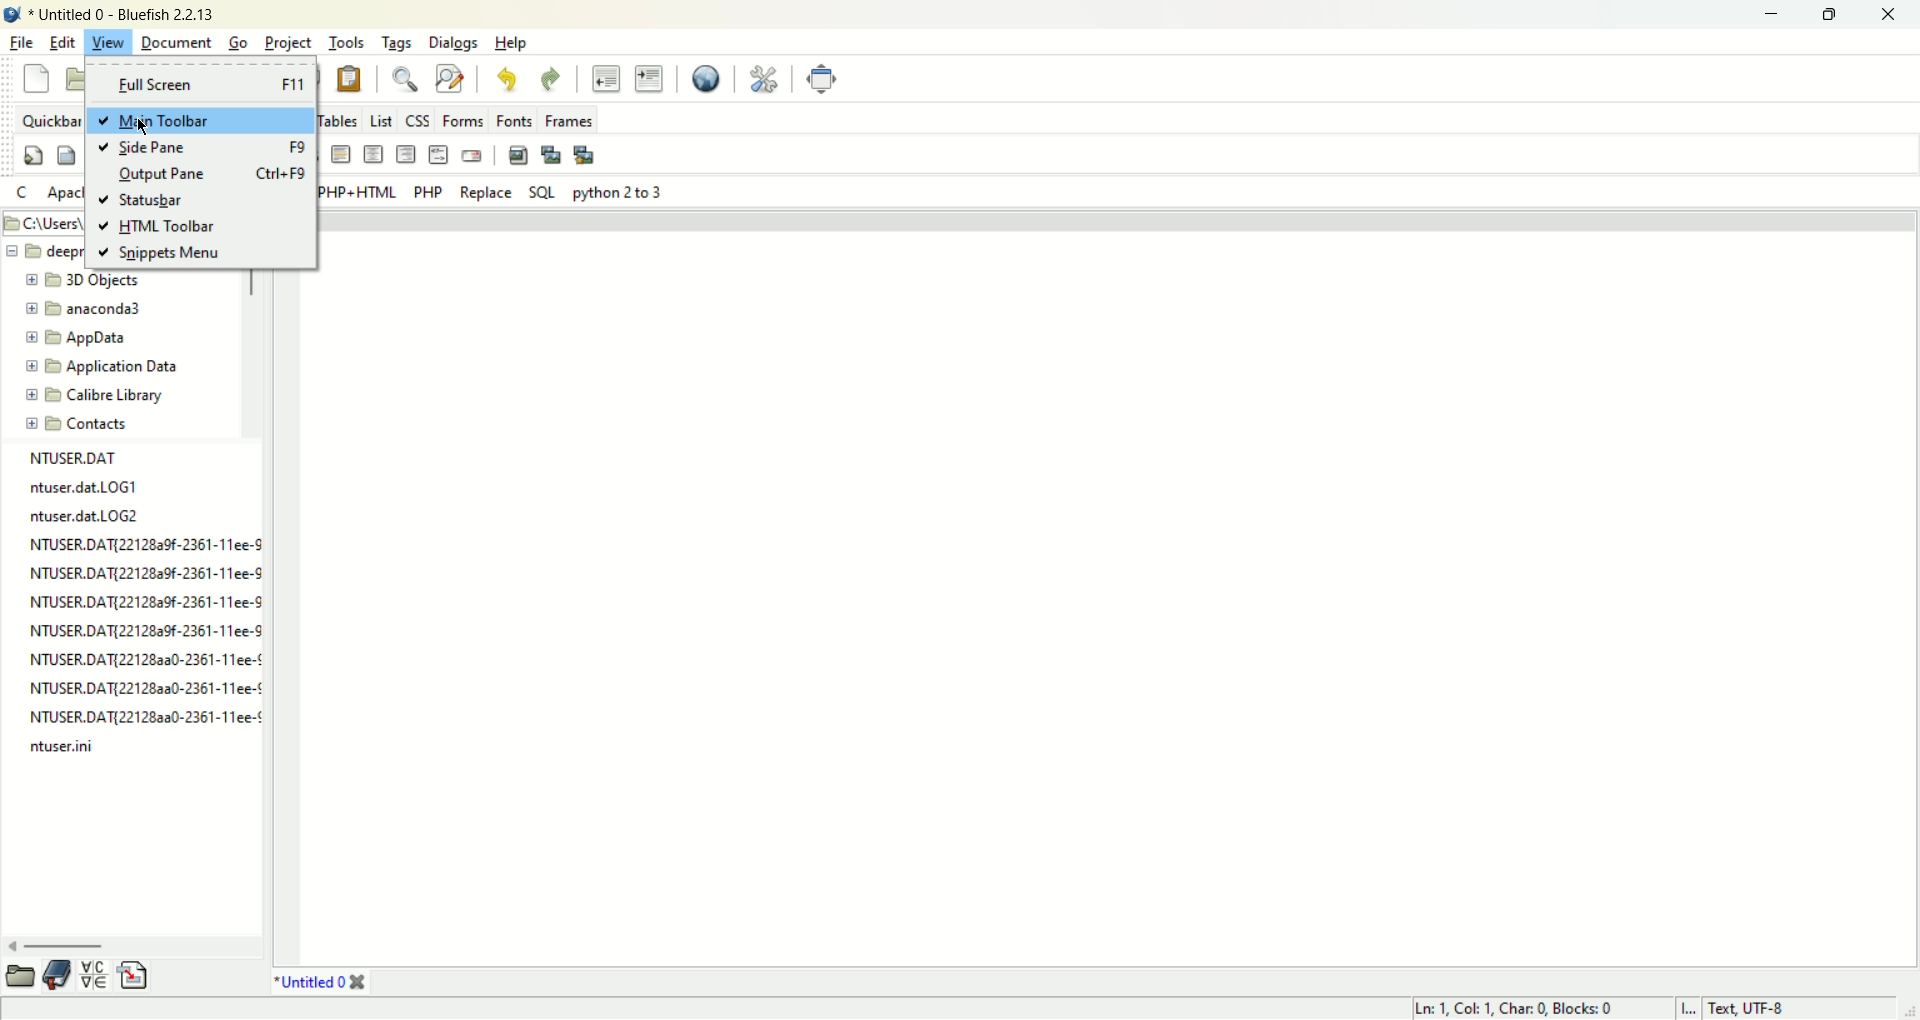 The width and height of the screenshot is (1920, 1020). What do you see at coordinates (1832, 15) in the screenshot?
I see `maximize` at bounding box center [1832, 15].